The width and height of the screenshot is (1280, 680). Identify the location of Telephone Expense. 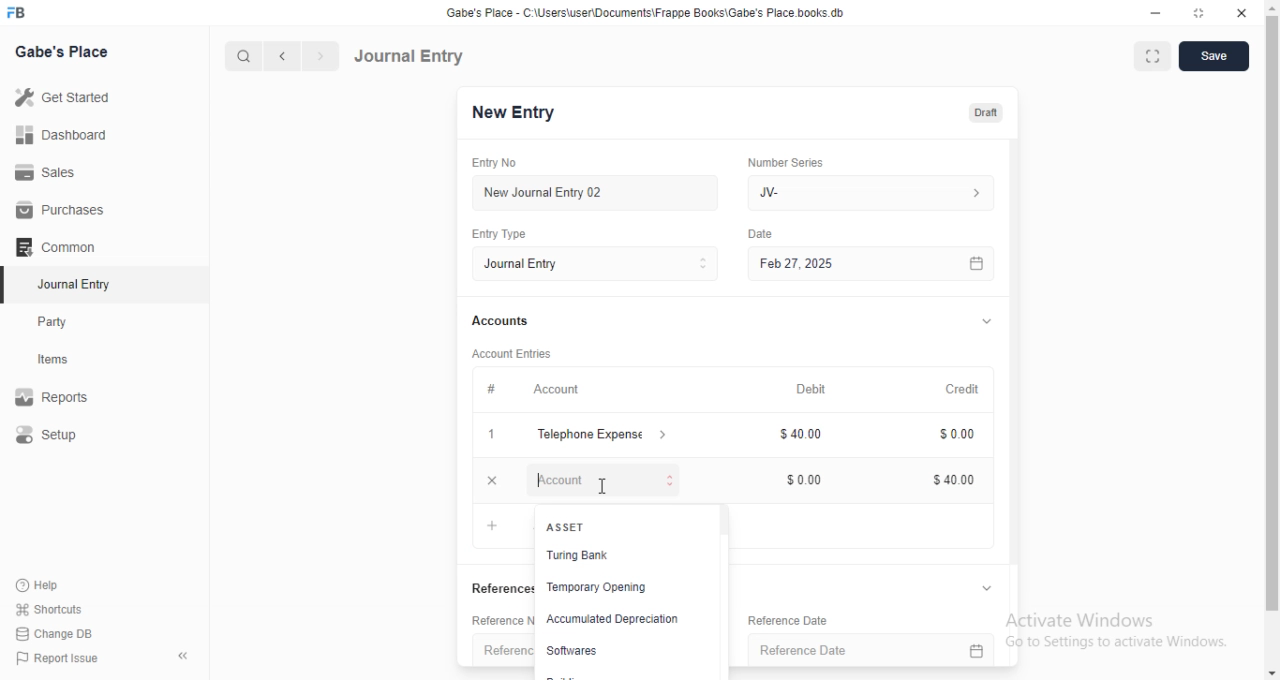
(611, 433).